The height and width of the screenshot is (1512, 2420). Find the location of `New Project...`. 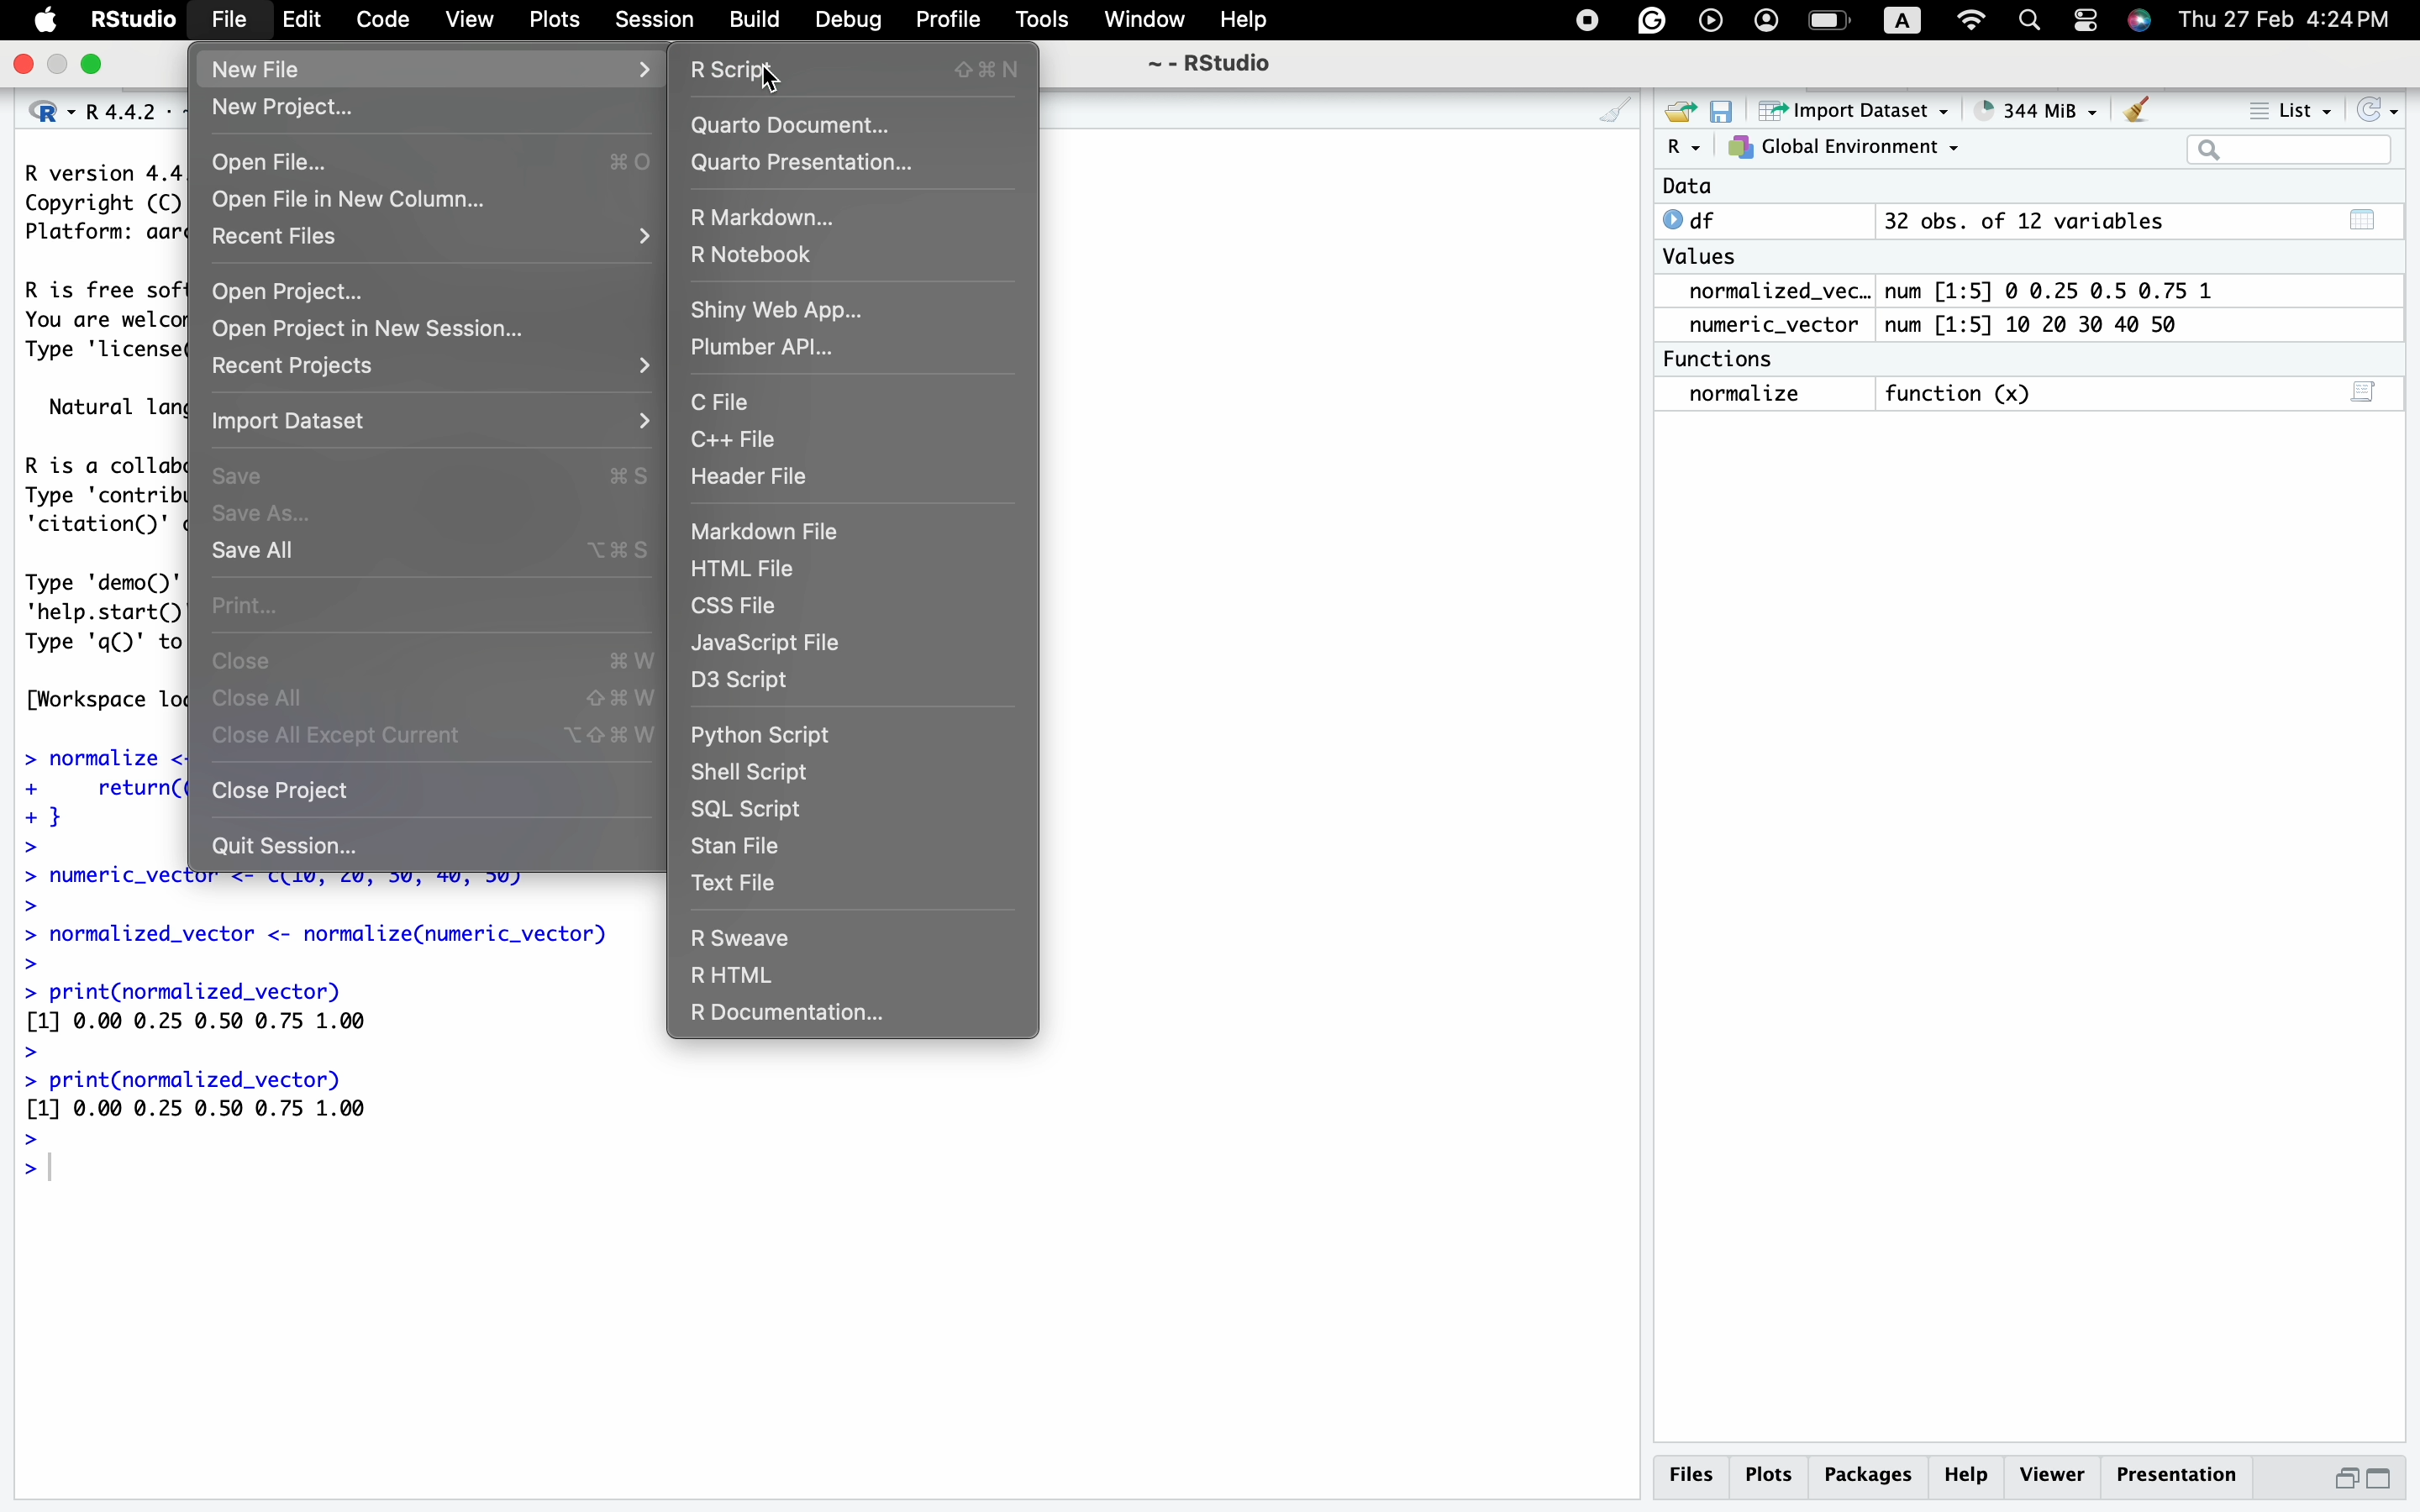

New Project... is located at coordinates (278, 111).